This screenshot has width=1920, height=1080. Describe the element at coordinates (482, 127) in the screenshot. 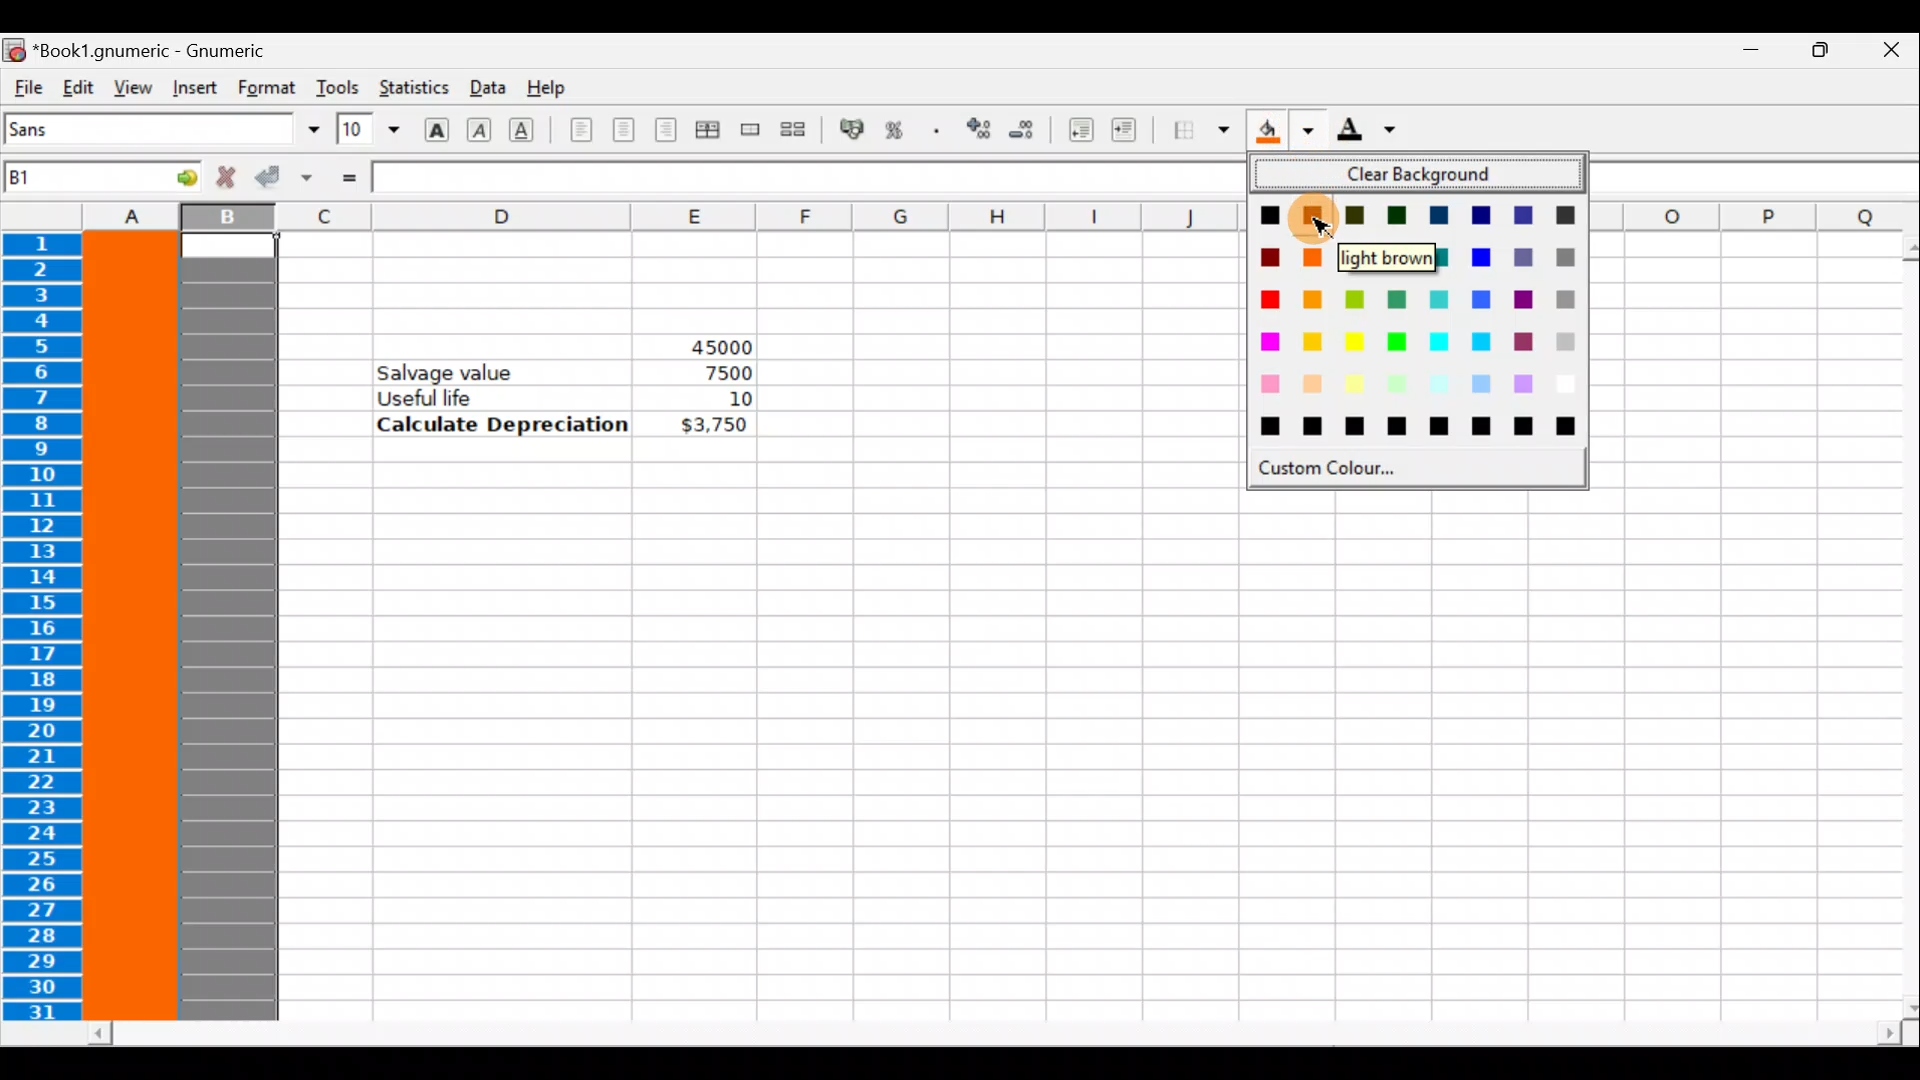

I see `Italic` at that location.